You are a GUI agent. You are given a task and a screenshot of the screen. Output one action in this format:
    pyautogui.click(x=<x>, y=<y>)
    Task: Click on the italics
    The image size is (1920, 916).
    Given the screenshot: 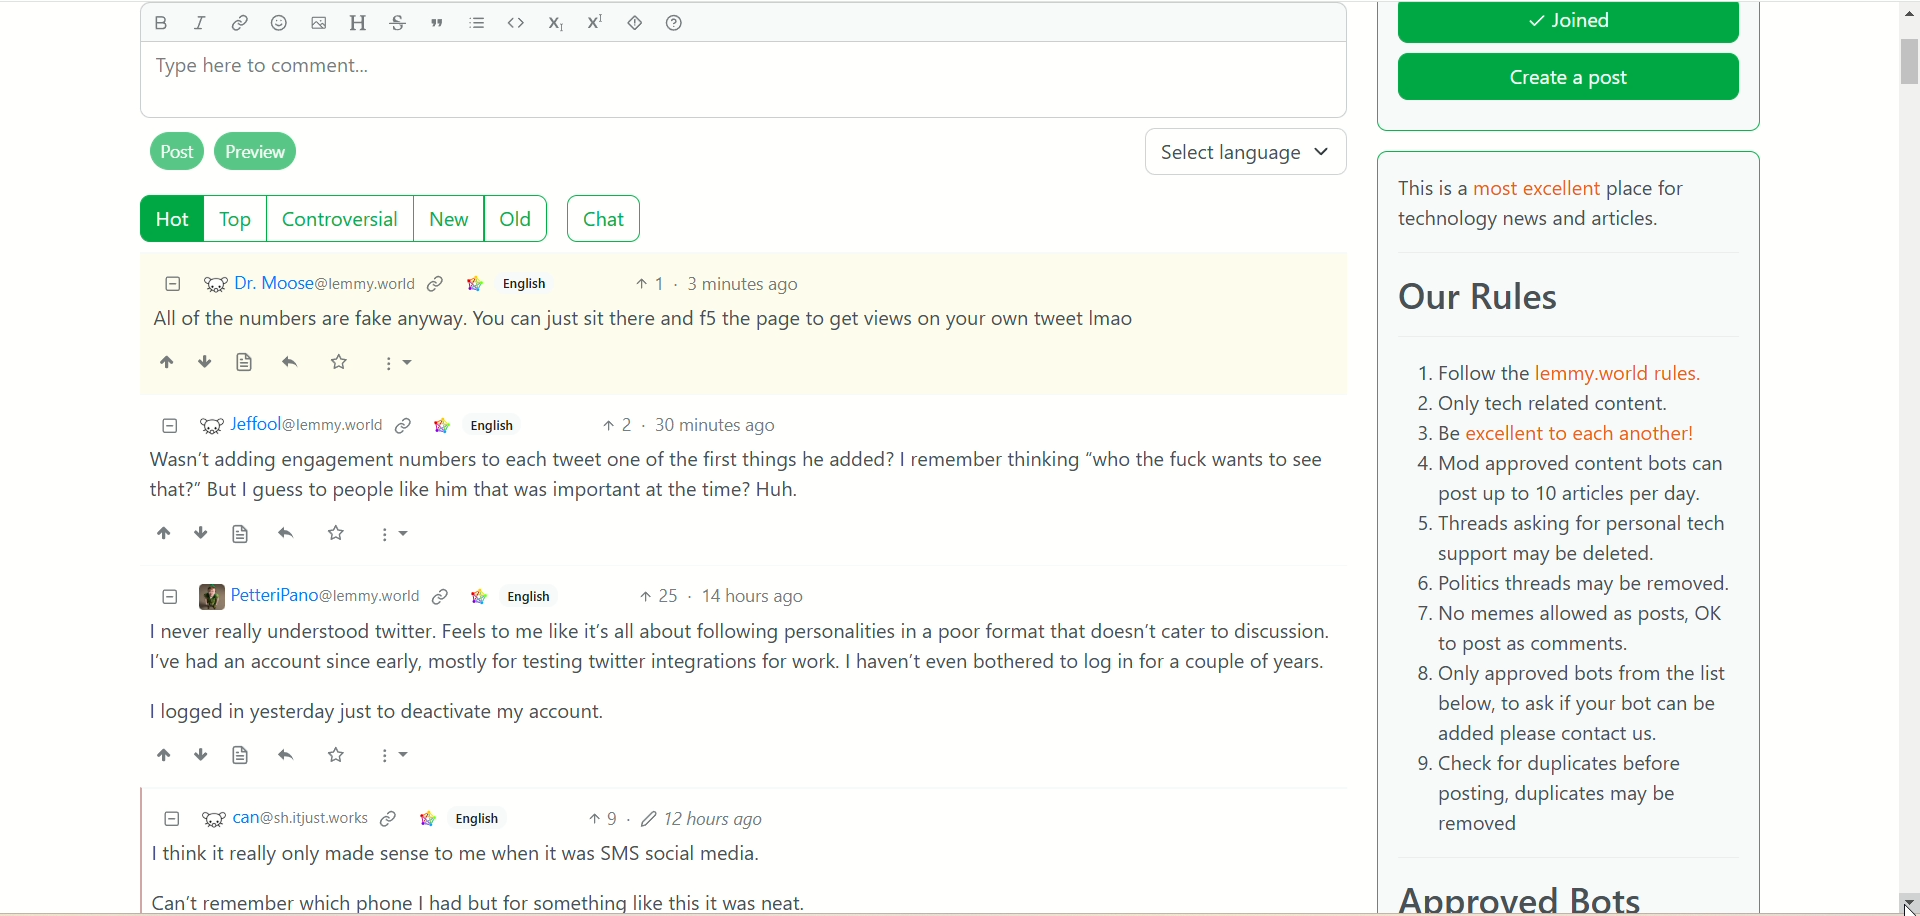 What is the action you would take?
    pyautogui.click(x=199, y=22)
    